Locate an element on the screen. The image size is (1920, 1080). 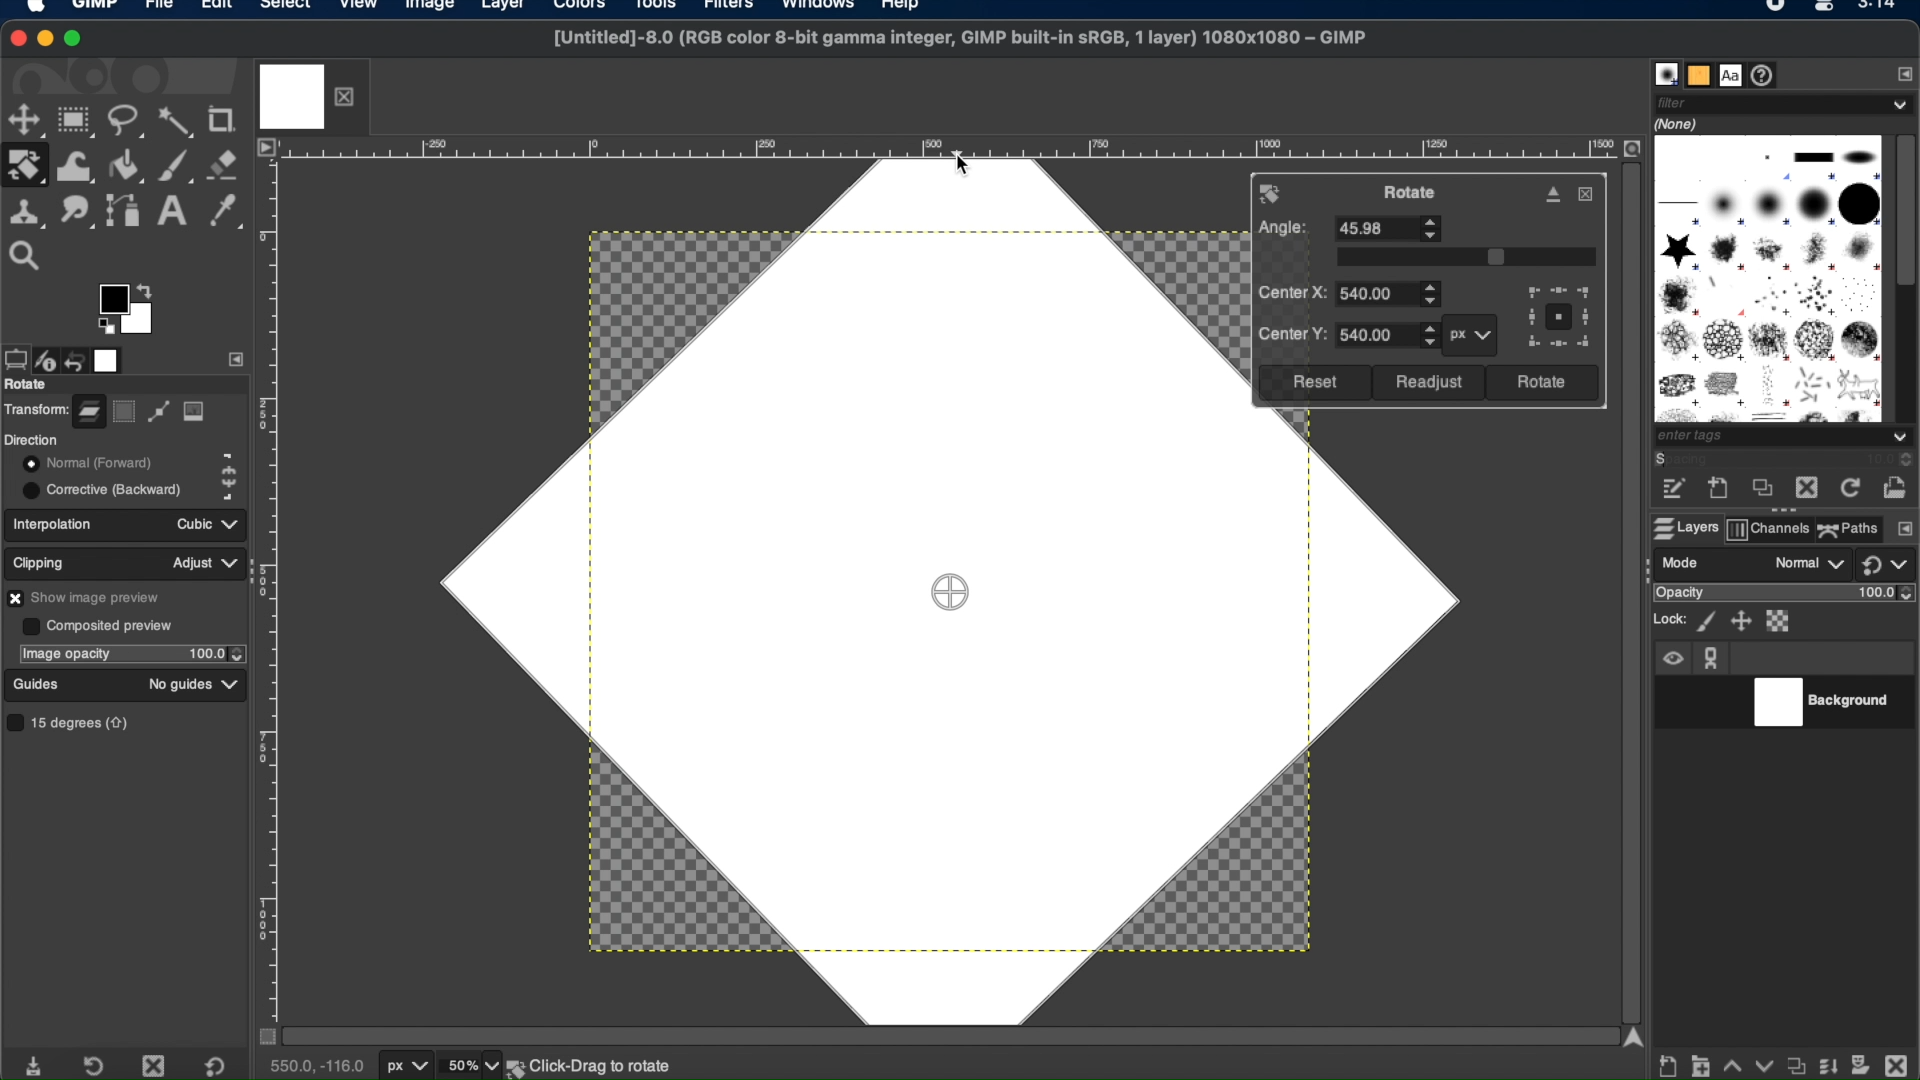
apple logo is located at coordinates (34, 10).